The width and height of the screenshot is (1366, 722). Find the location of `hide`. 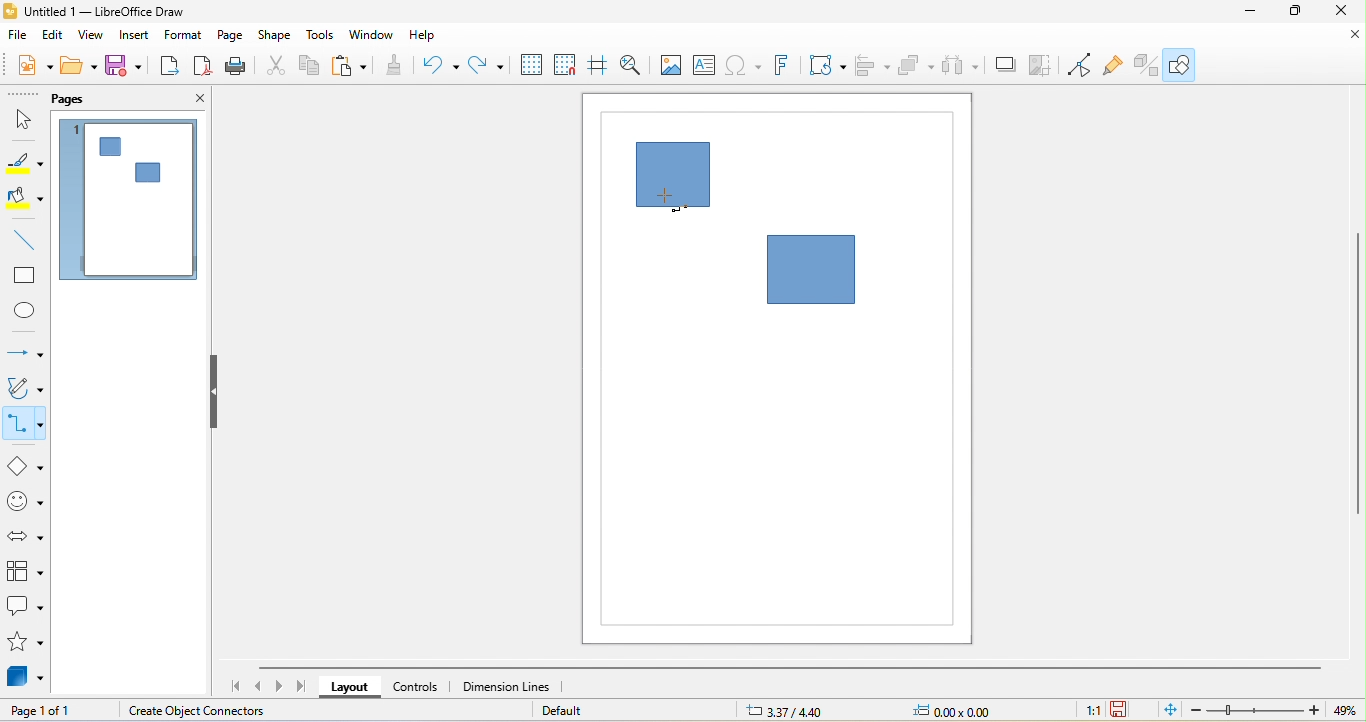

hide is located at coordinates (213, 392).